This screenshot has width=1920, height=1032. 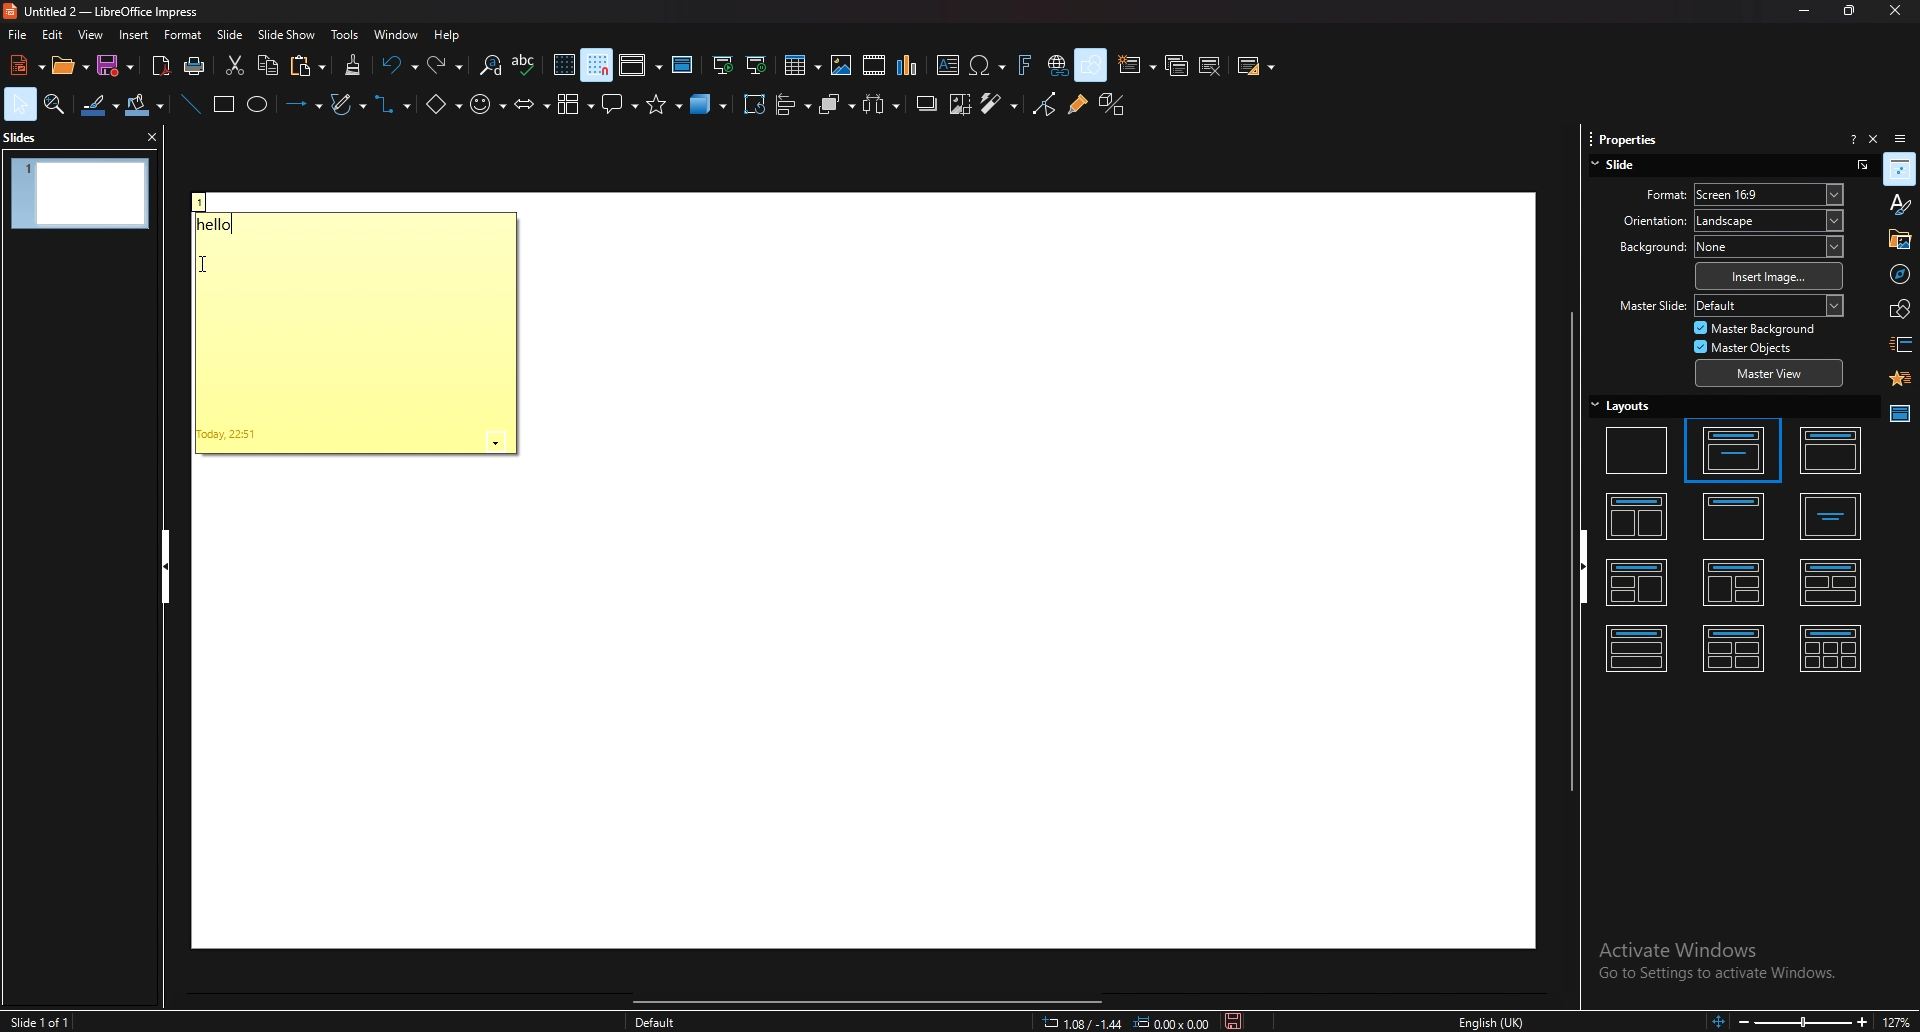 What do you see at coordinates (19, 34) in the screenshot?
I see `file` at bounding box center [19, 34].